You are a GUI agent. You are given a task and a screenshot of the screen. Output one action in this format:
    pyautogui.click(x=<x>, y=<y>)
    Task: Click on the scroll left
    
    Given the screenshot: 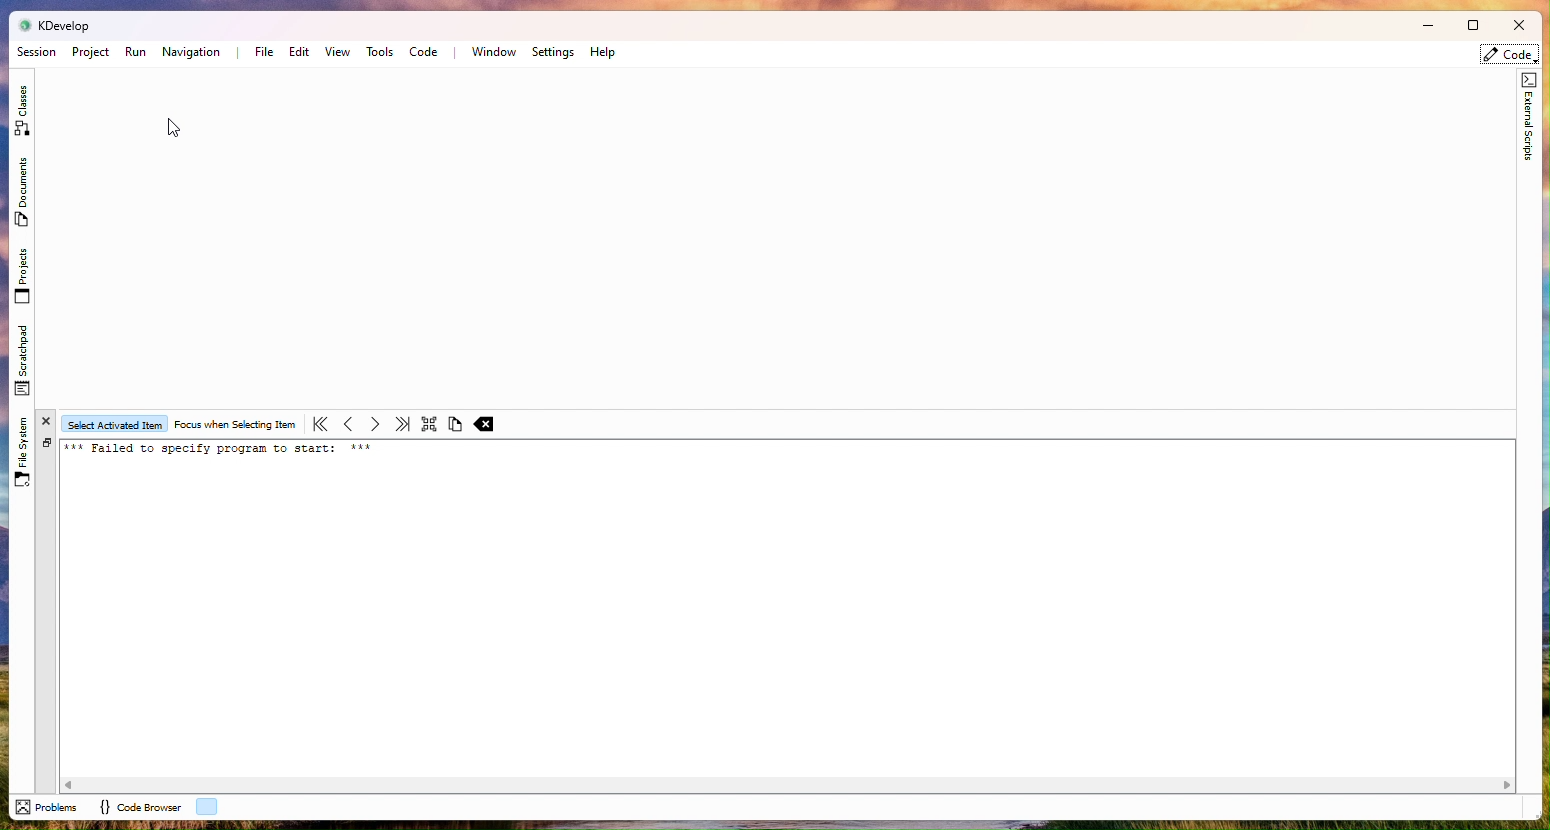 What is the action you would take?
    pyautogui.click(x=70, y=784)
    